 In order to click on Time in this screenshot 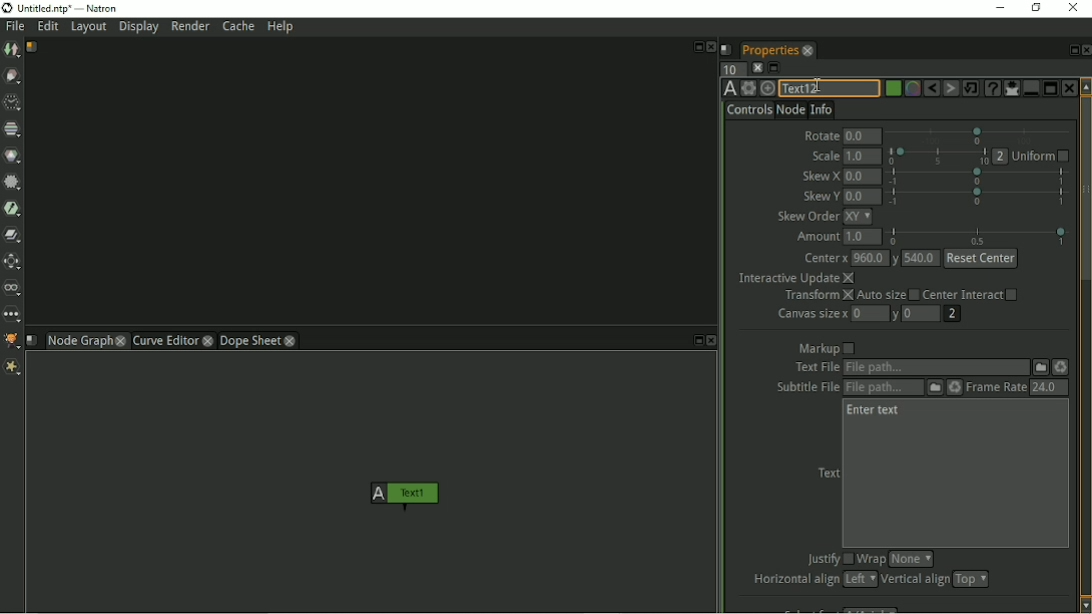, I will do `click(12, 103)`.